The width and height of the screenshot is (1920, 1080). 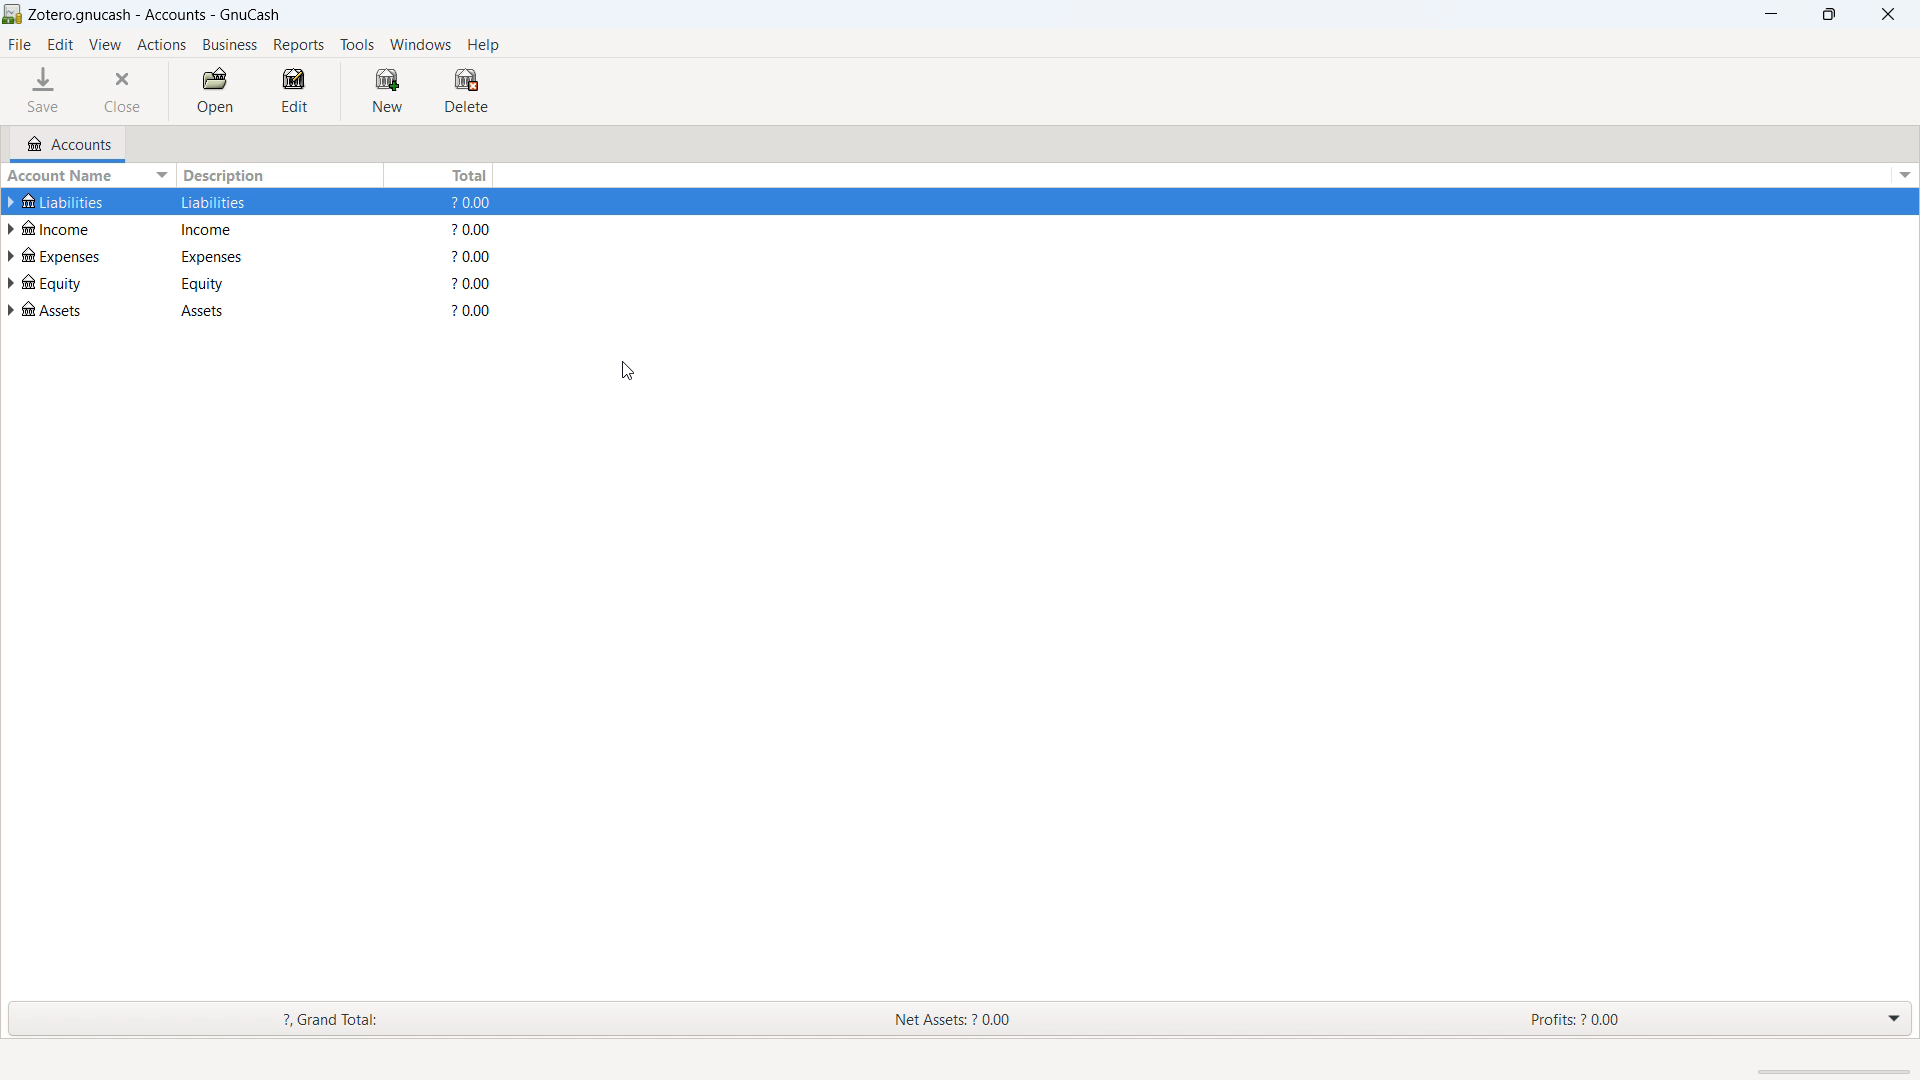 I want to click on income, so click(x=71, y=228).